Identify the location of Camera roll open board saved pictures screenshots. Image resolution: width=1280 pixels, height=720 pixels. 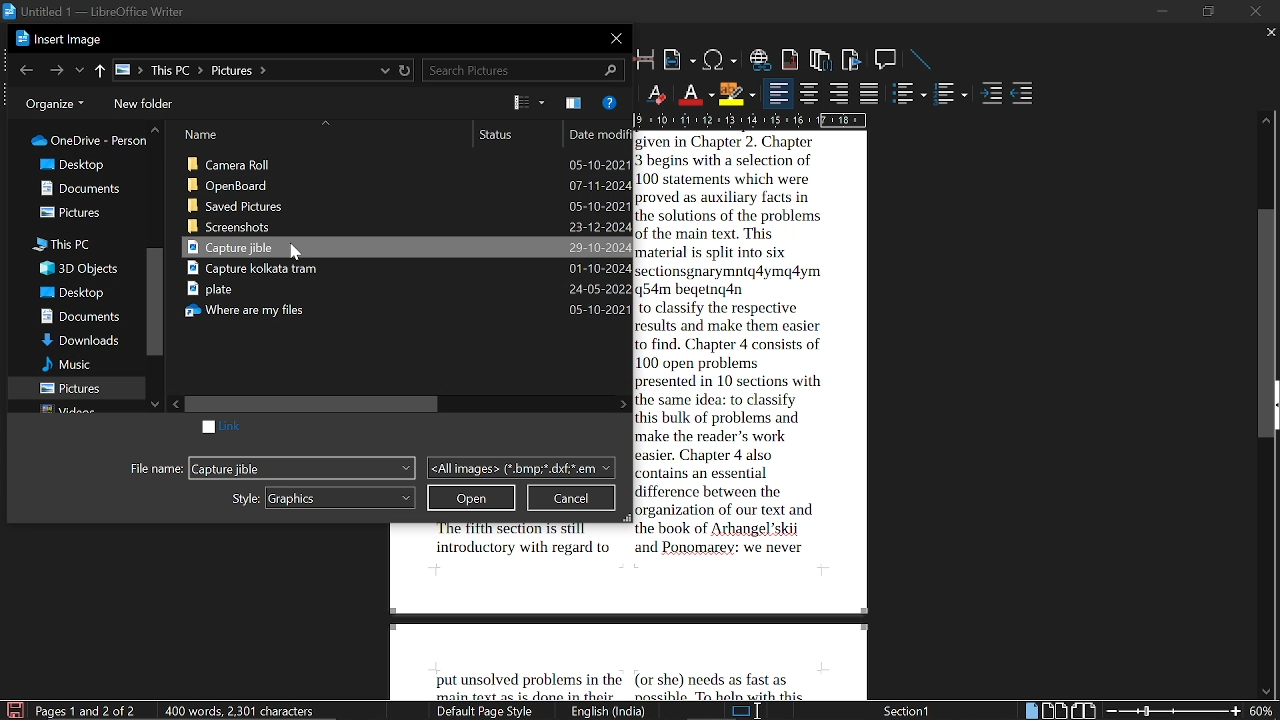
(406, 193).